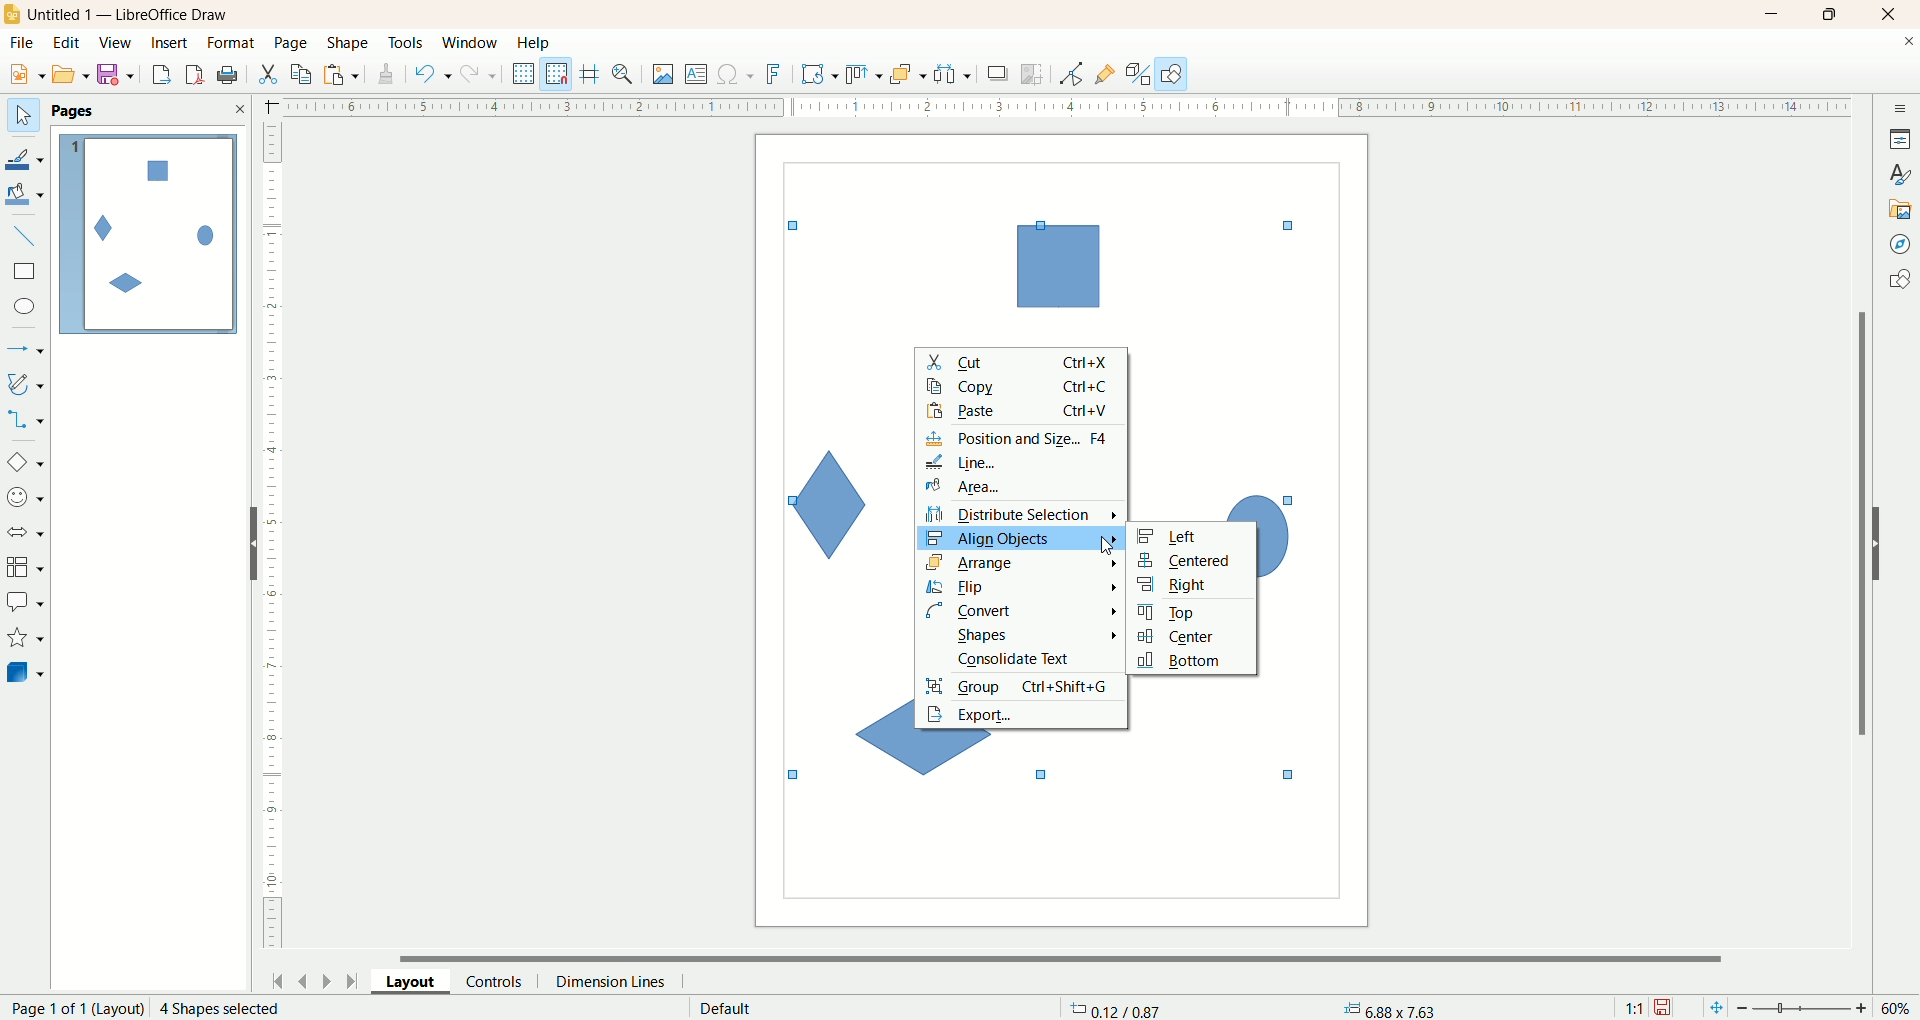 This screenshot has height=1020, width=1920. What do you see at coordinates (737, 75) in the screenshot?
I see `special character` at bounding box center [737, 75].